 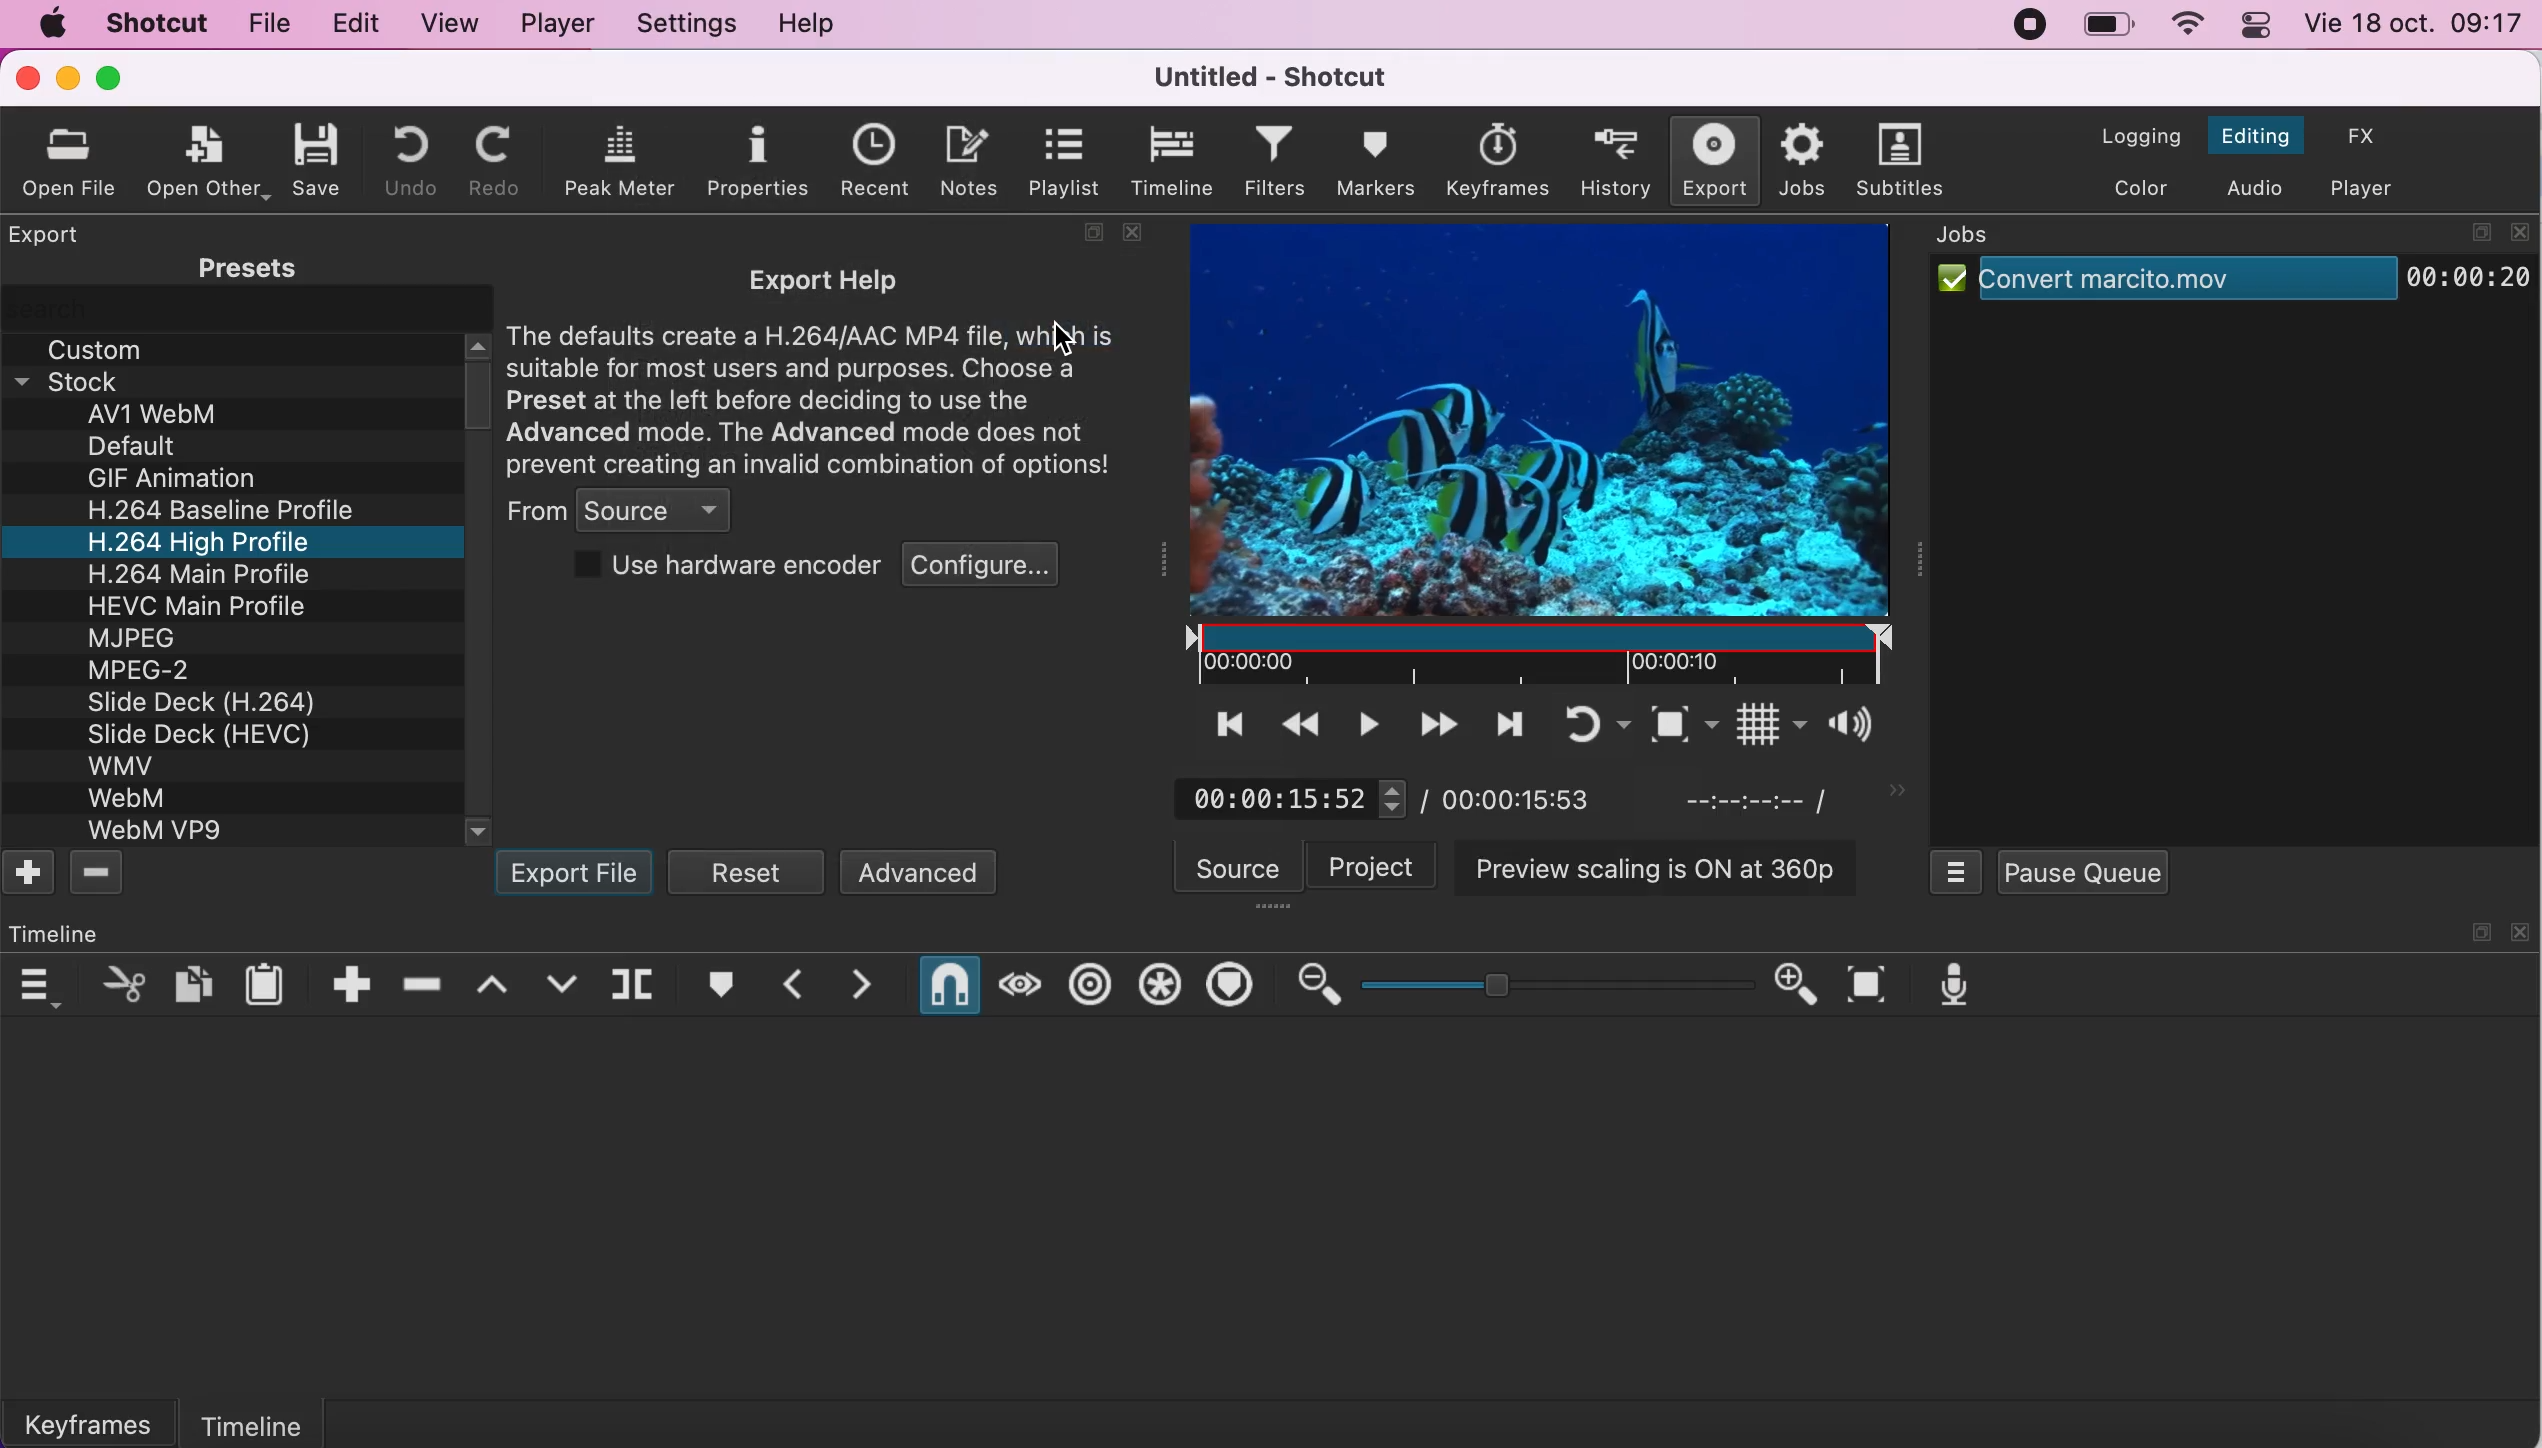 What do you see at coordinates (810, 26) in the screenshot?
I see `help` at bounding box center [810, 26].